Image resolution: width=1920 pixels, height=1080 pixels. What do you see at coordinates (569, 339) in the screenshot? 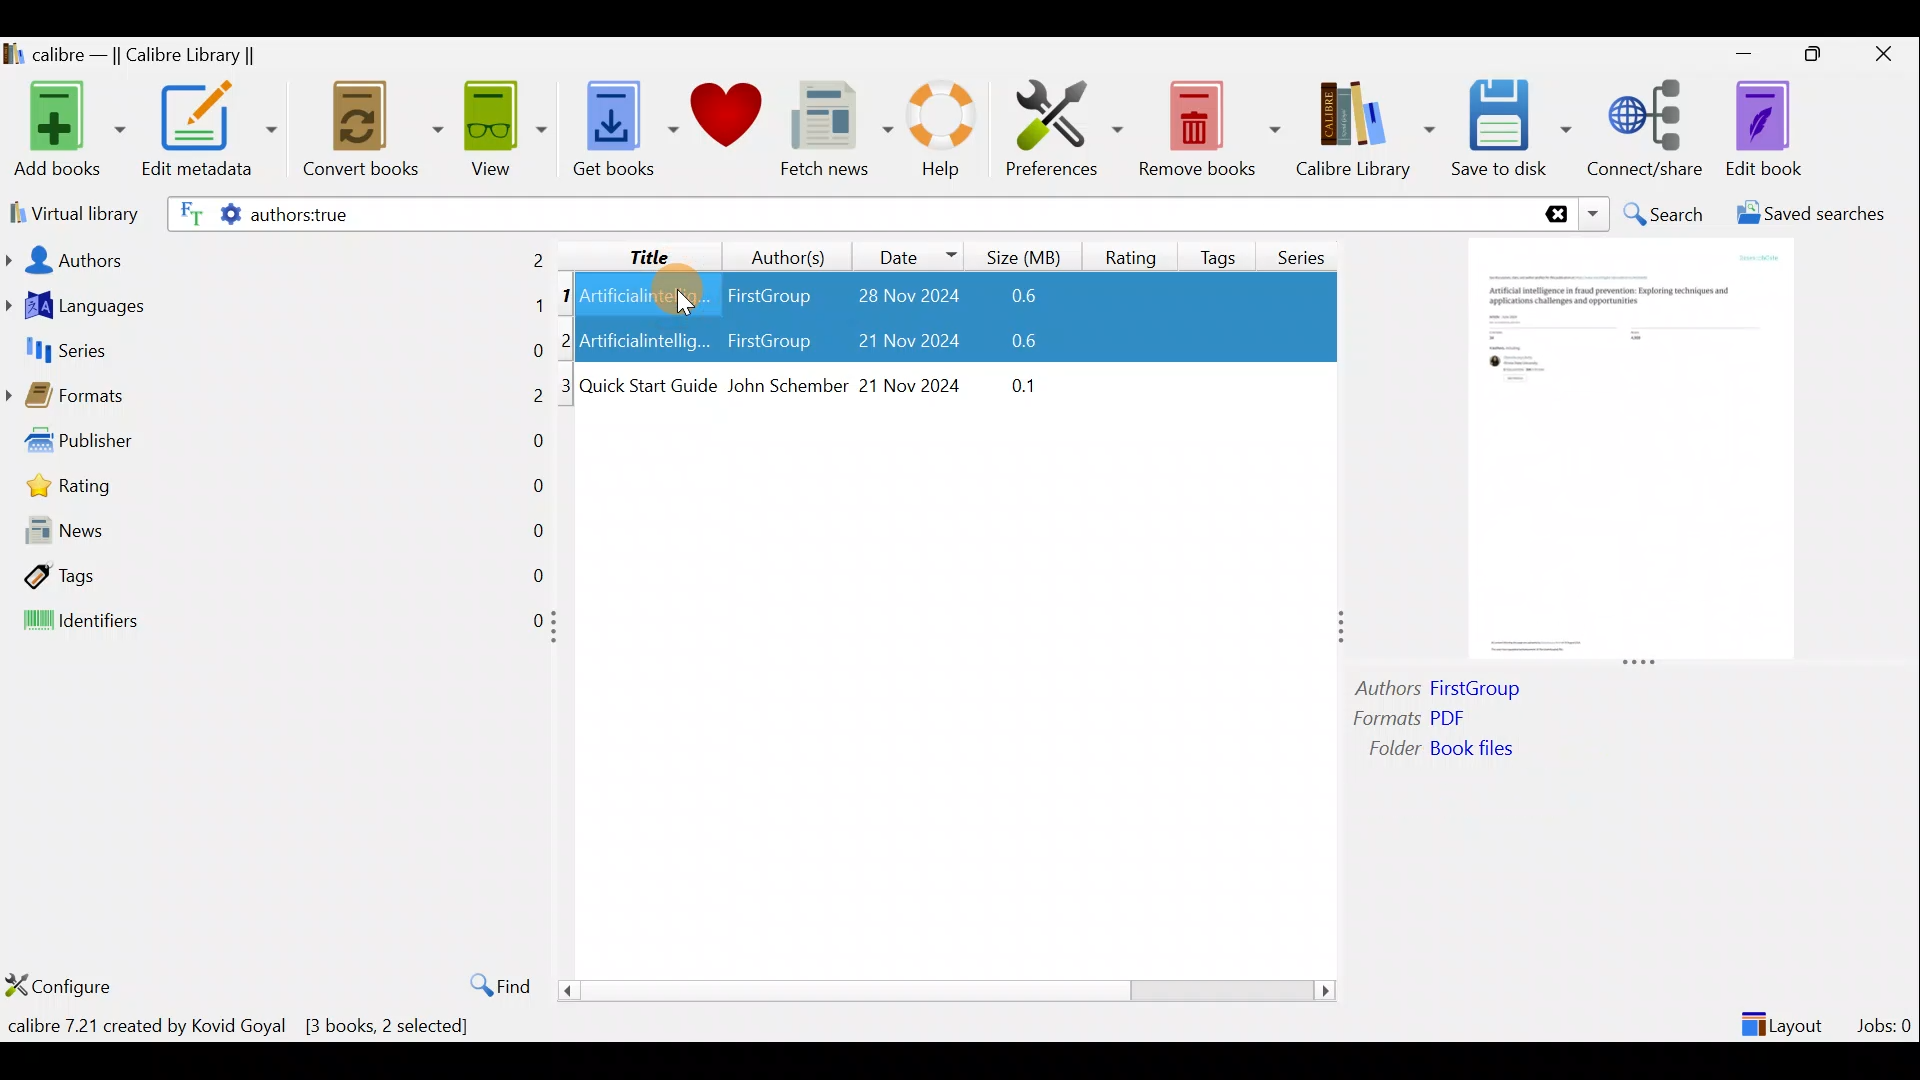
I see `2` at bounding box center [569, 339].